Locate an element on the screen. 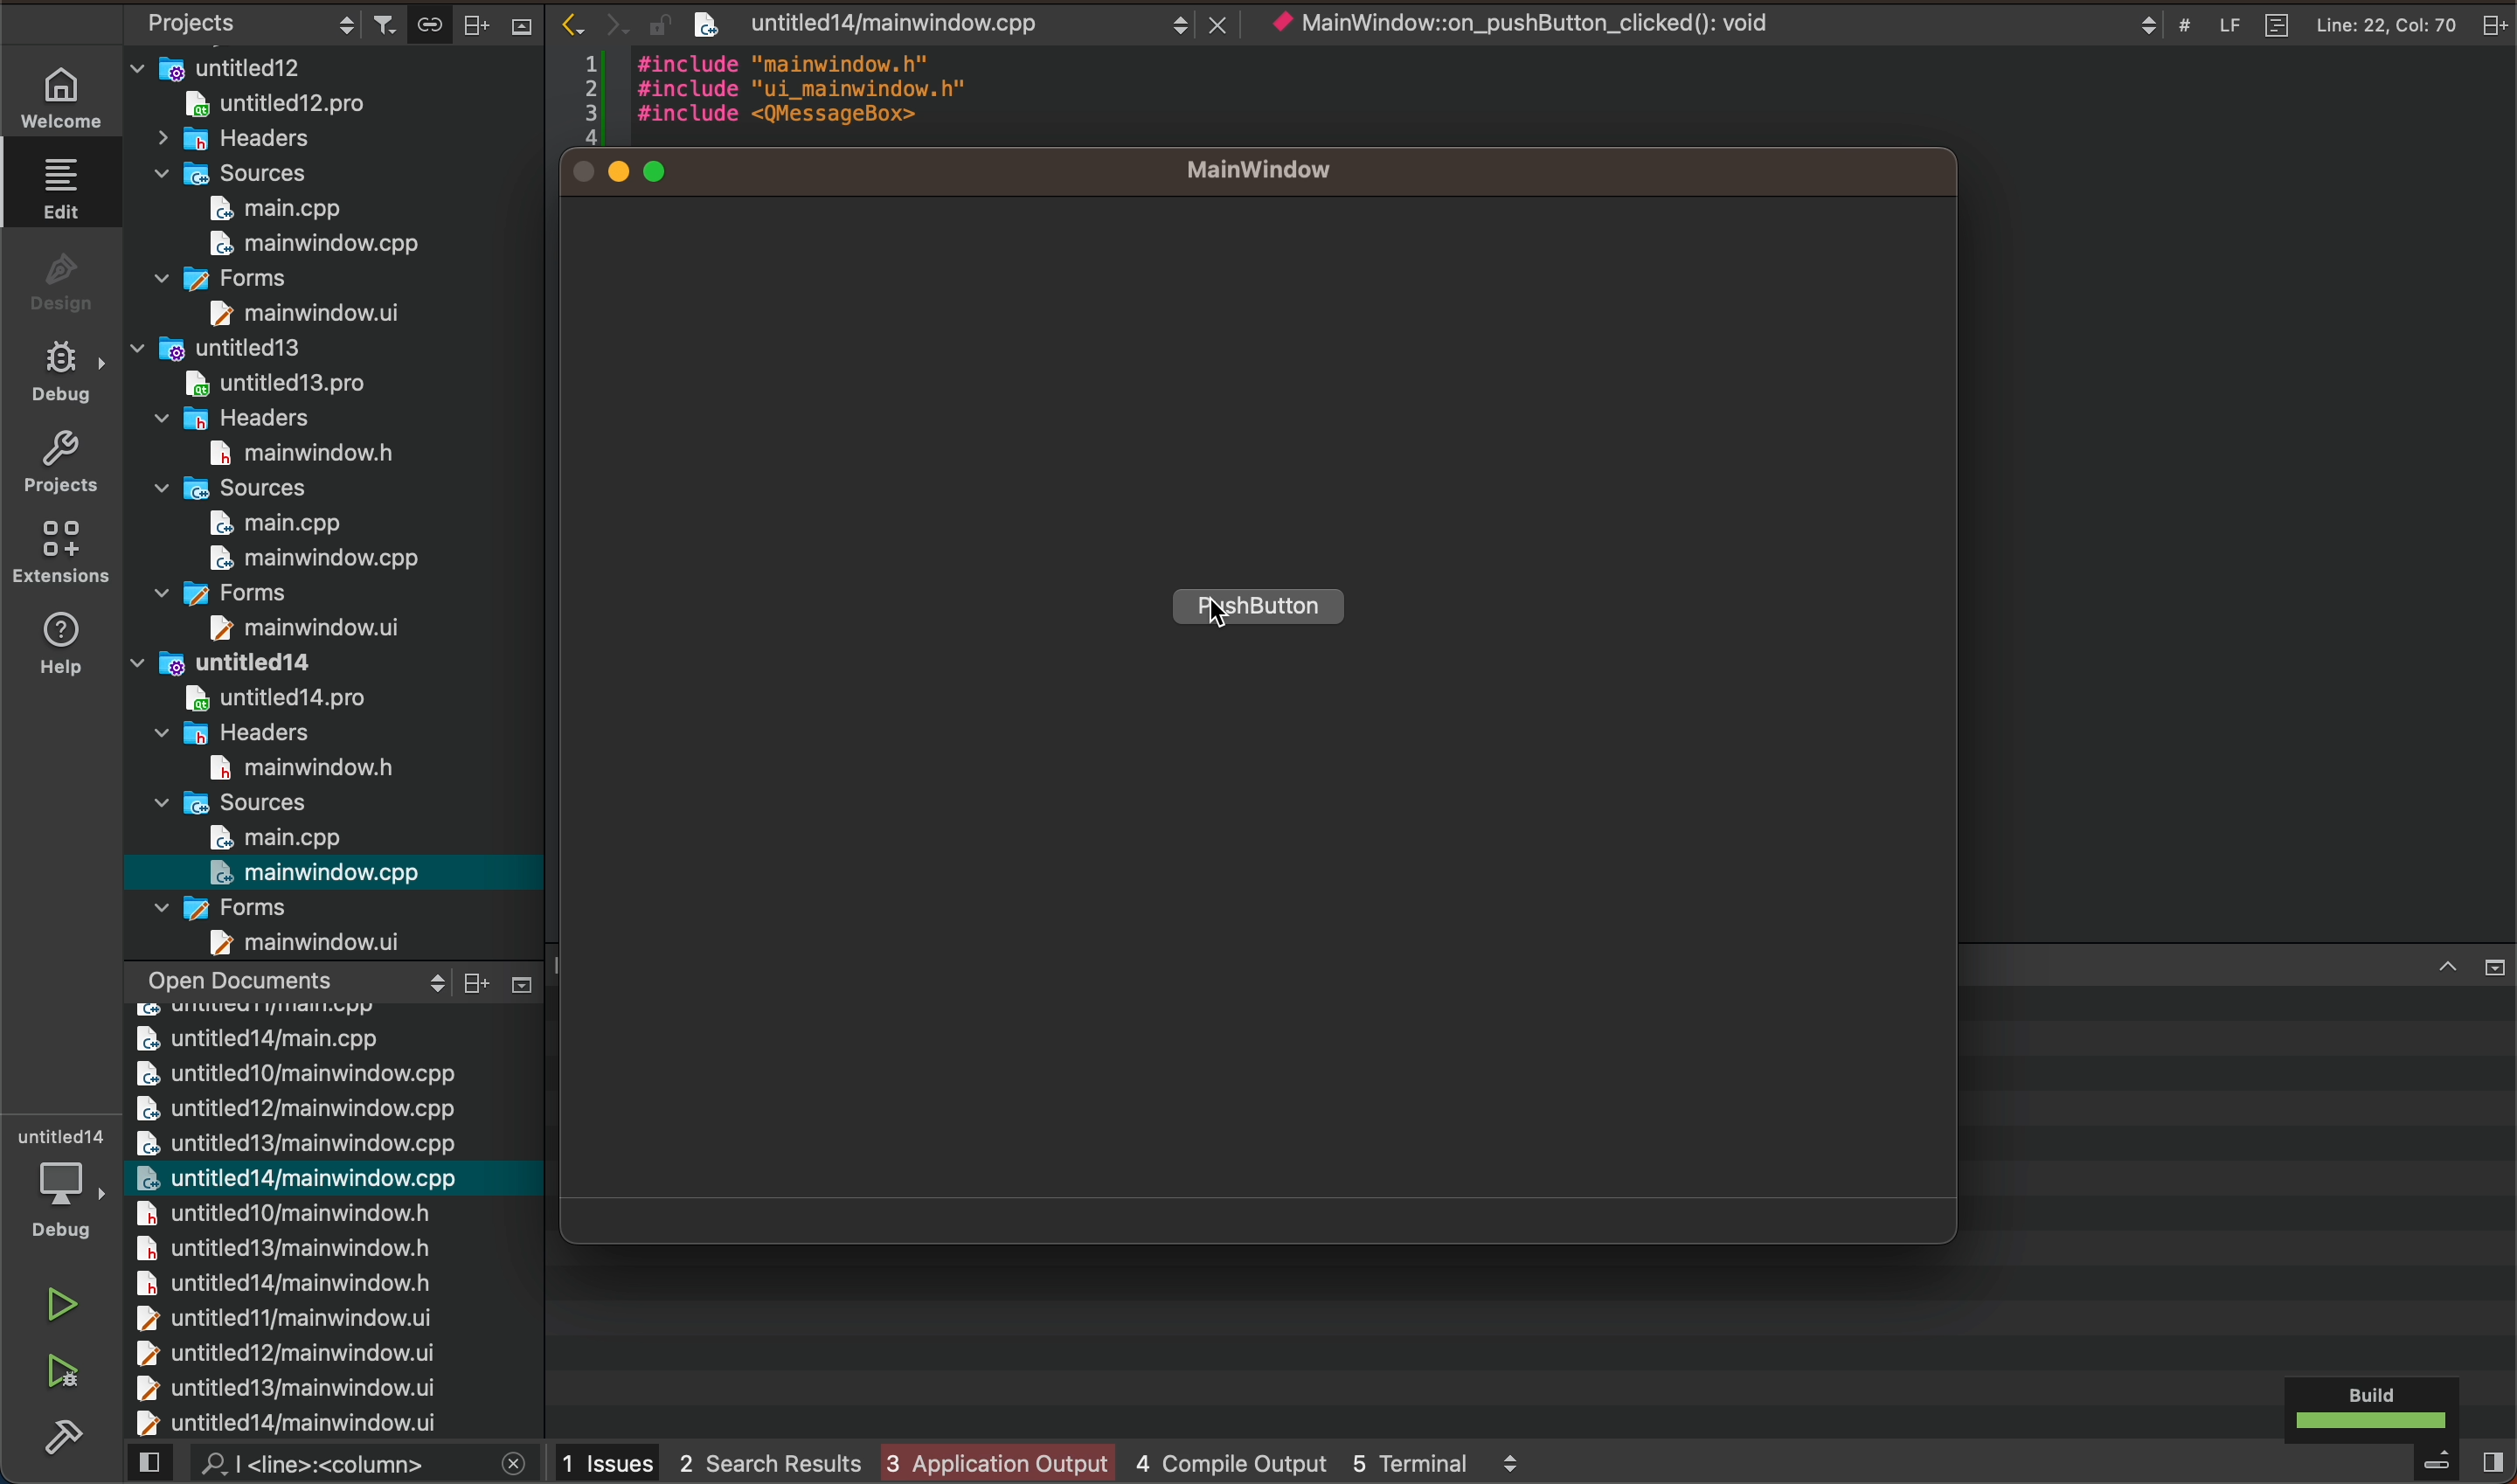 Image resolution: width=2517 pixels, height=1484 pixels. sources is located at coordinates (246, 488).